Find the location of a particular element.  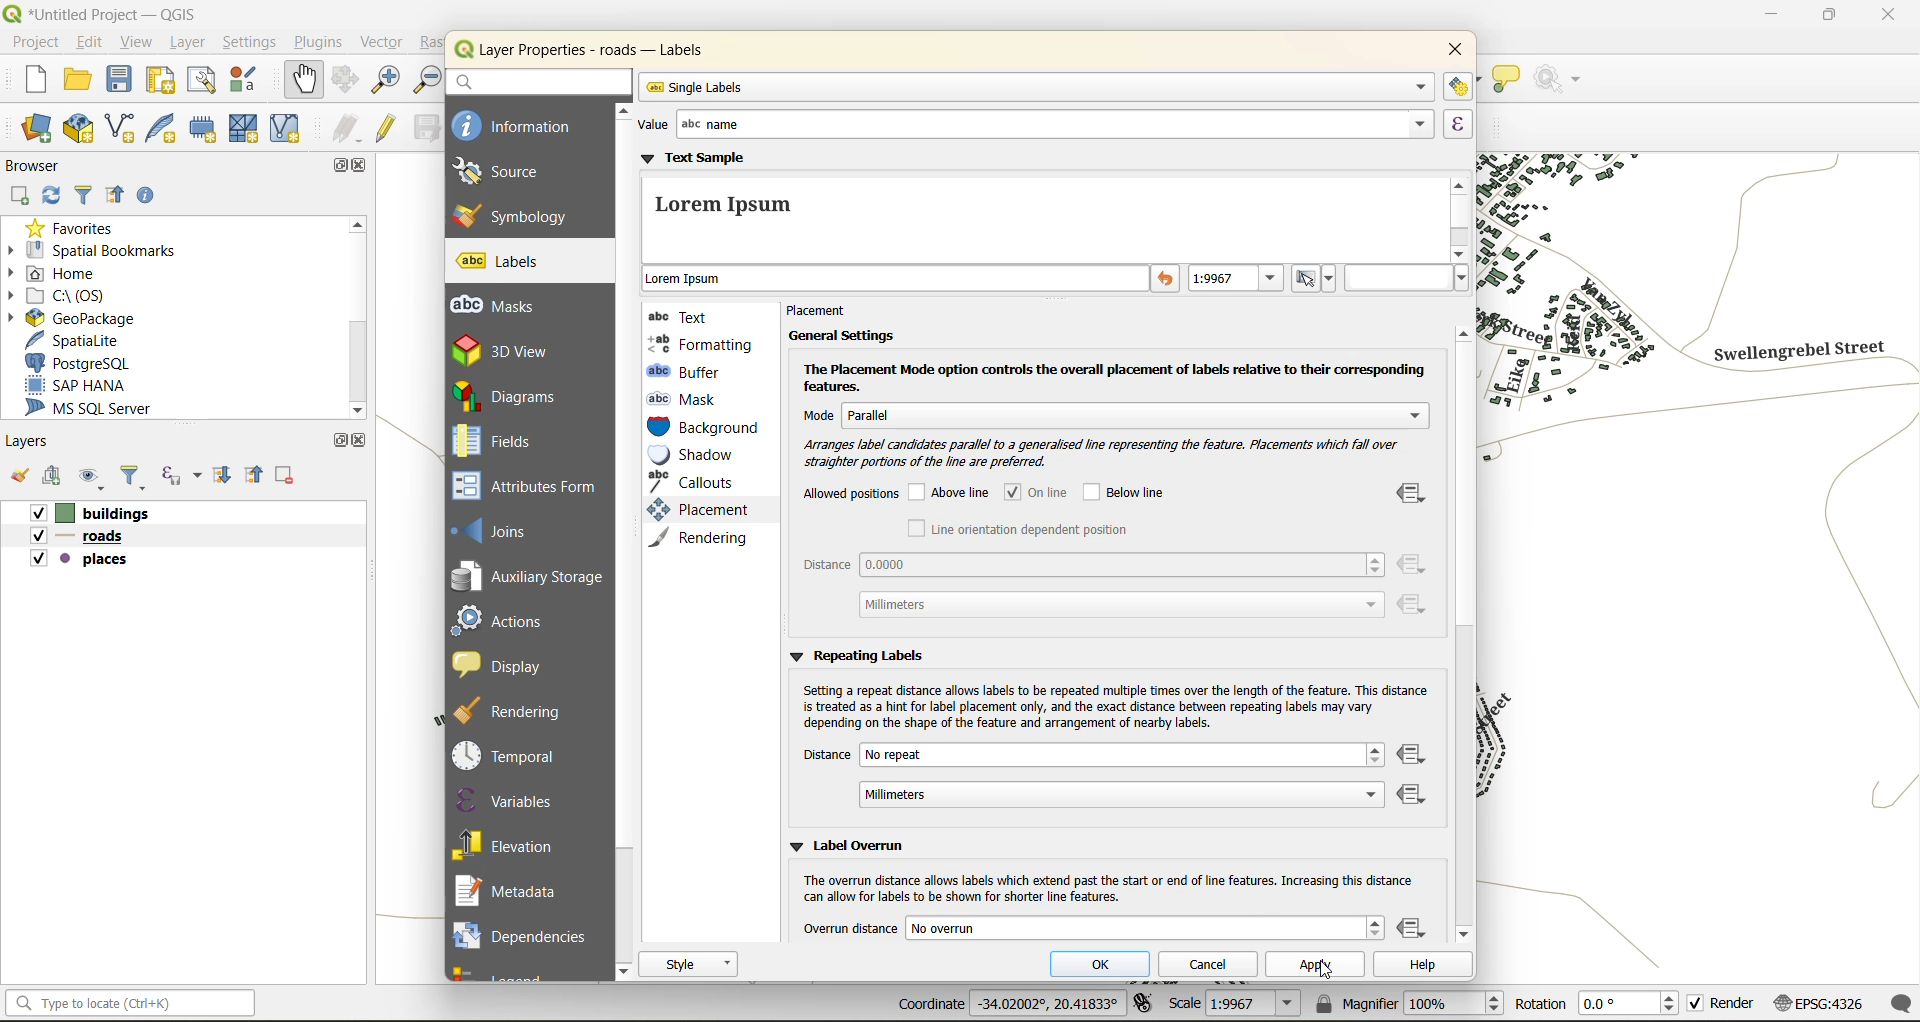

log messages is located at coordinates (1896, 1004).